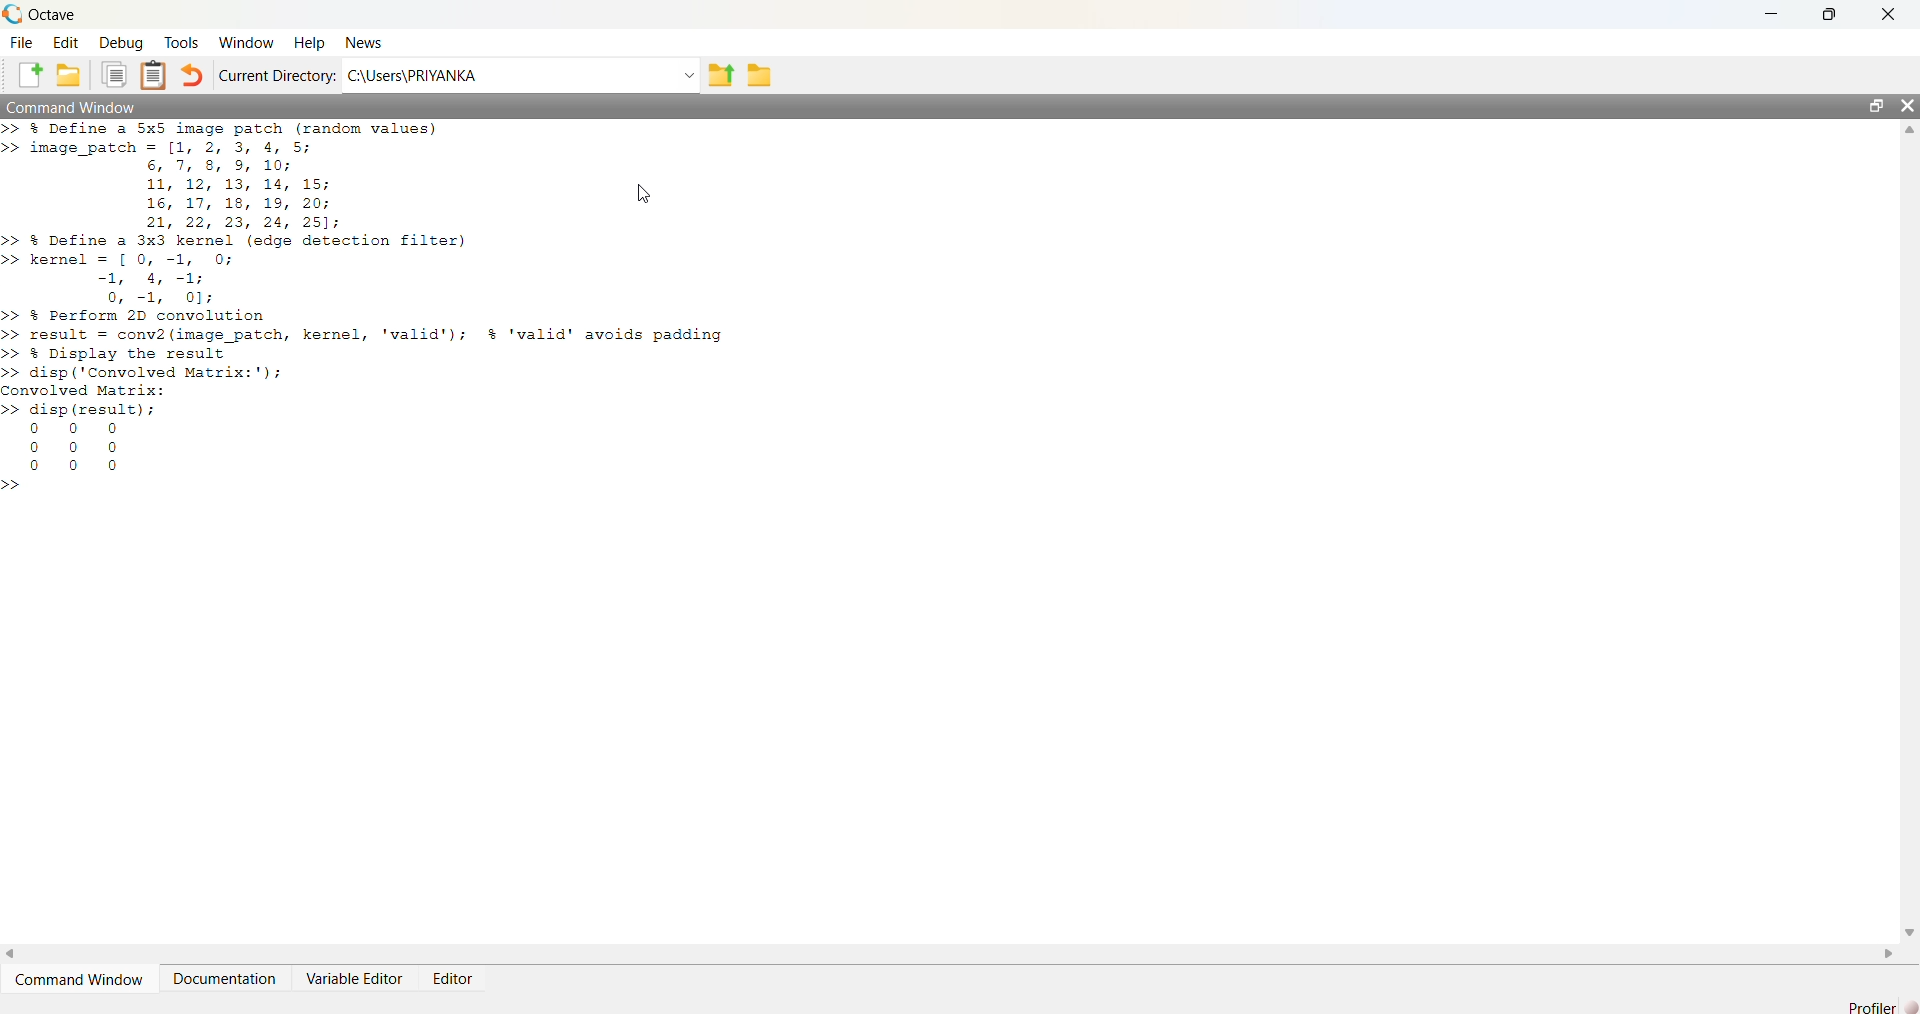 The height and width of the screenshot is (1014, 1920). What do you see at coordinates (1908, 924) in the screenshot?
I see `Down` at bounding box center [1908, 924].